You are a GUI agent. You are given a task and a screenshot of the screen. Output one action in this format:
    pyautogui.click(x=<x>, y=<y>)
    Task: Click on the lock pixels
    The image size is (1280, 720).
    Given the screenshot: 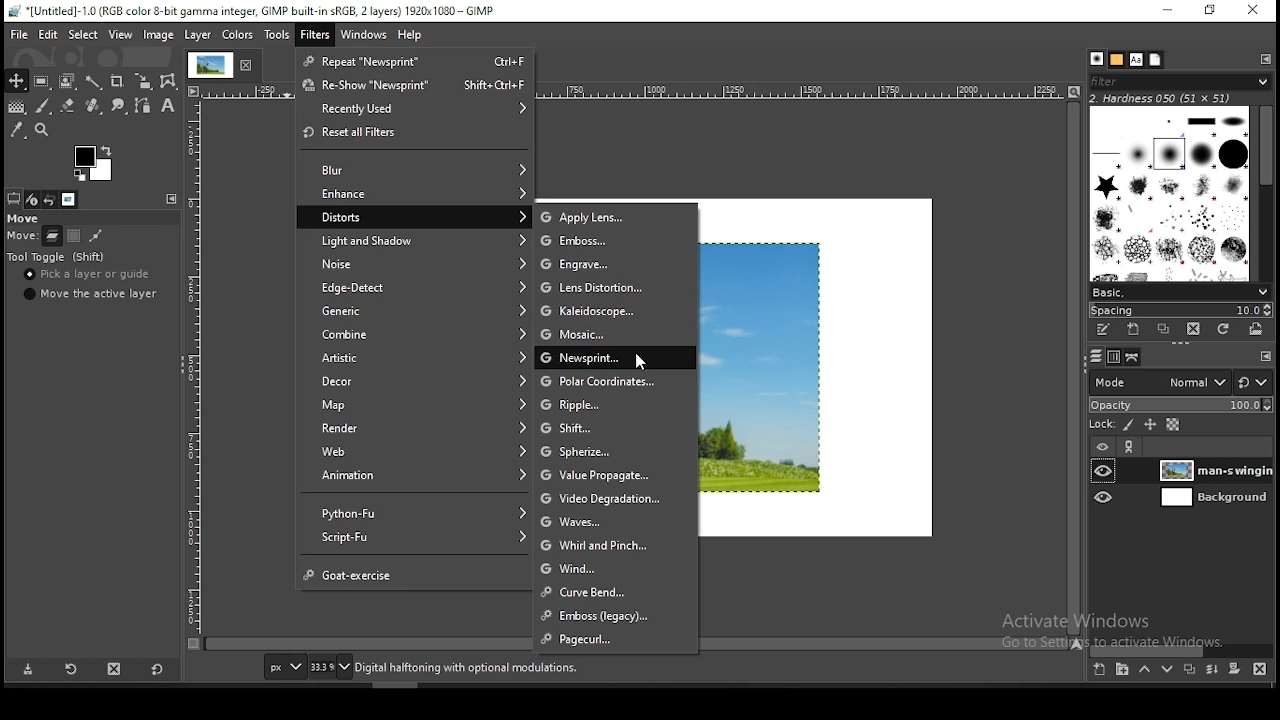 What is the action you would take?
    pyautogui.click(x=1126, y=425)
    